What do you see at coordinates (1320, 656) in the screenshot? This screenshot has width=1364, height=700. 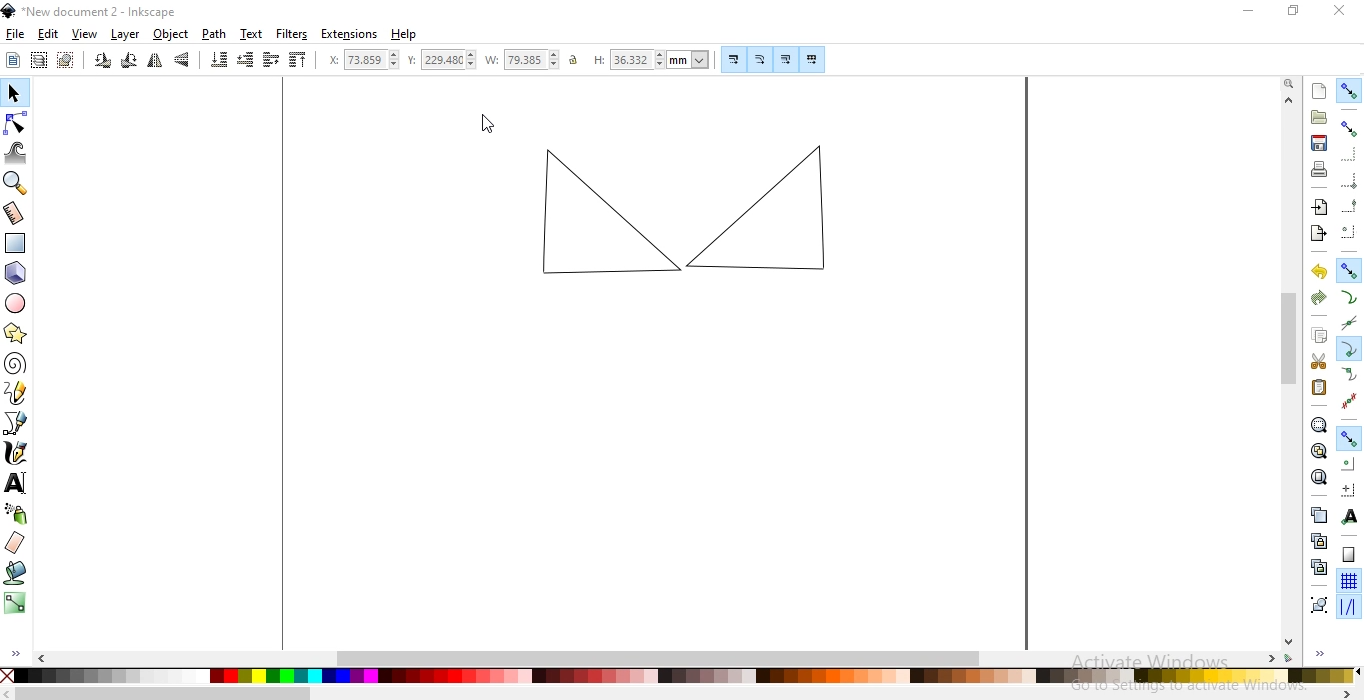 I see `expand/hide sidebar` at bounding box center [1320, 656].